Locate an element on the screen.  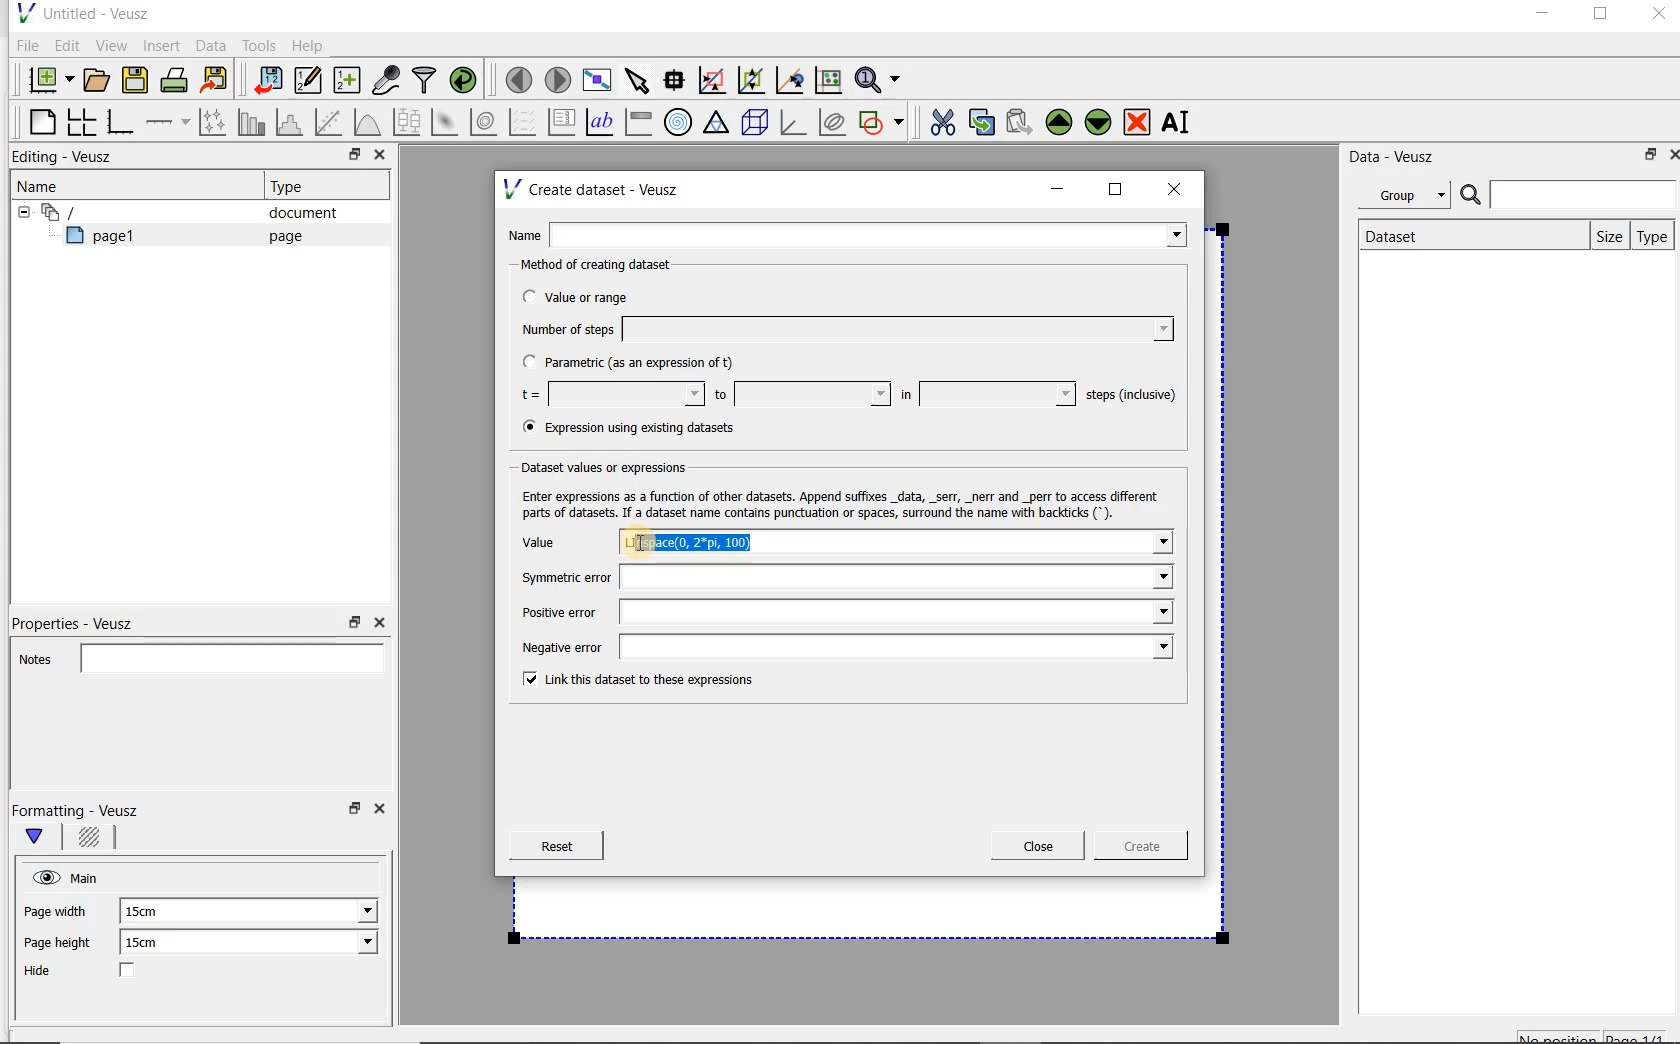
ternary graph is located at coordinates (718, 123).